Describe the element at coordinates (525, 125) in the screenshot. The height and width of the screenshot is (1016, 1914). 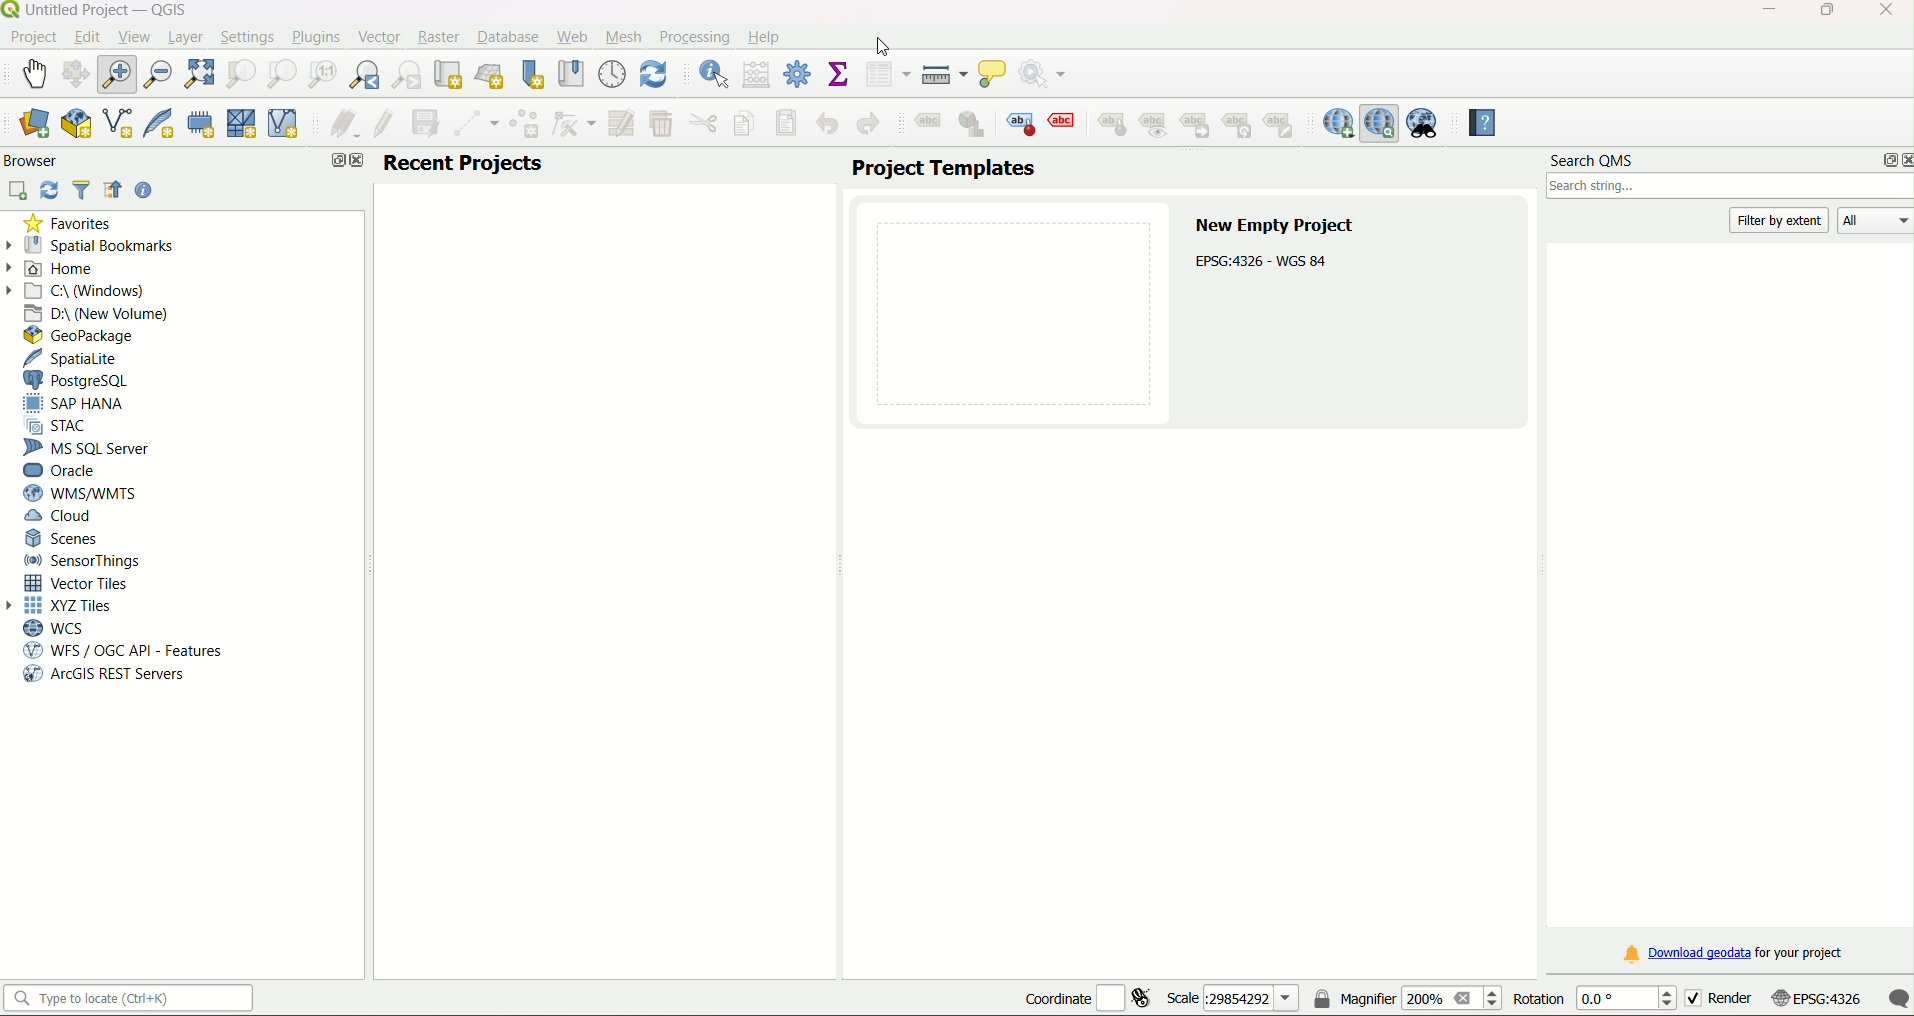
I see `add feature` at that location.